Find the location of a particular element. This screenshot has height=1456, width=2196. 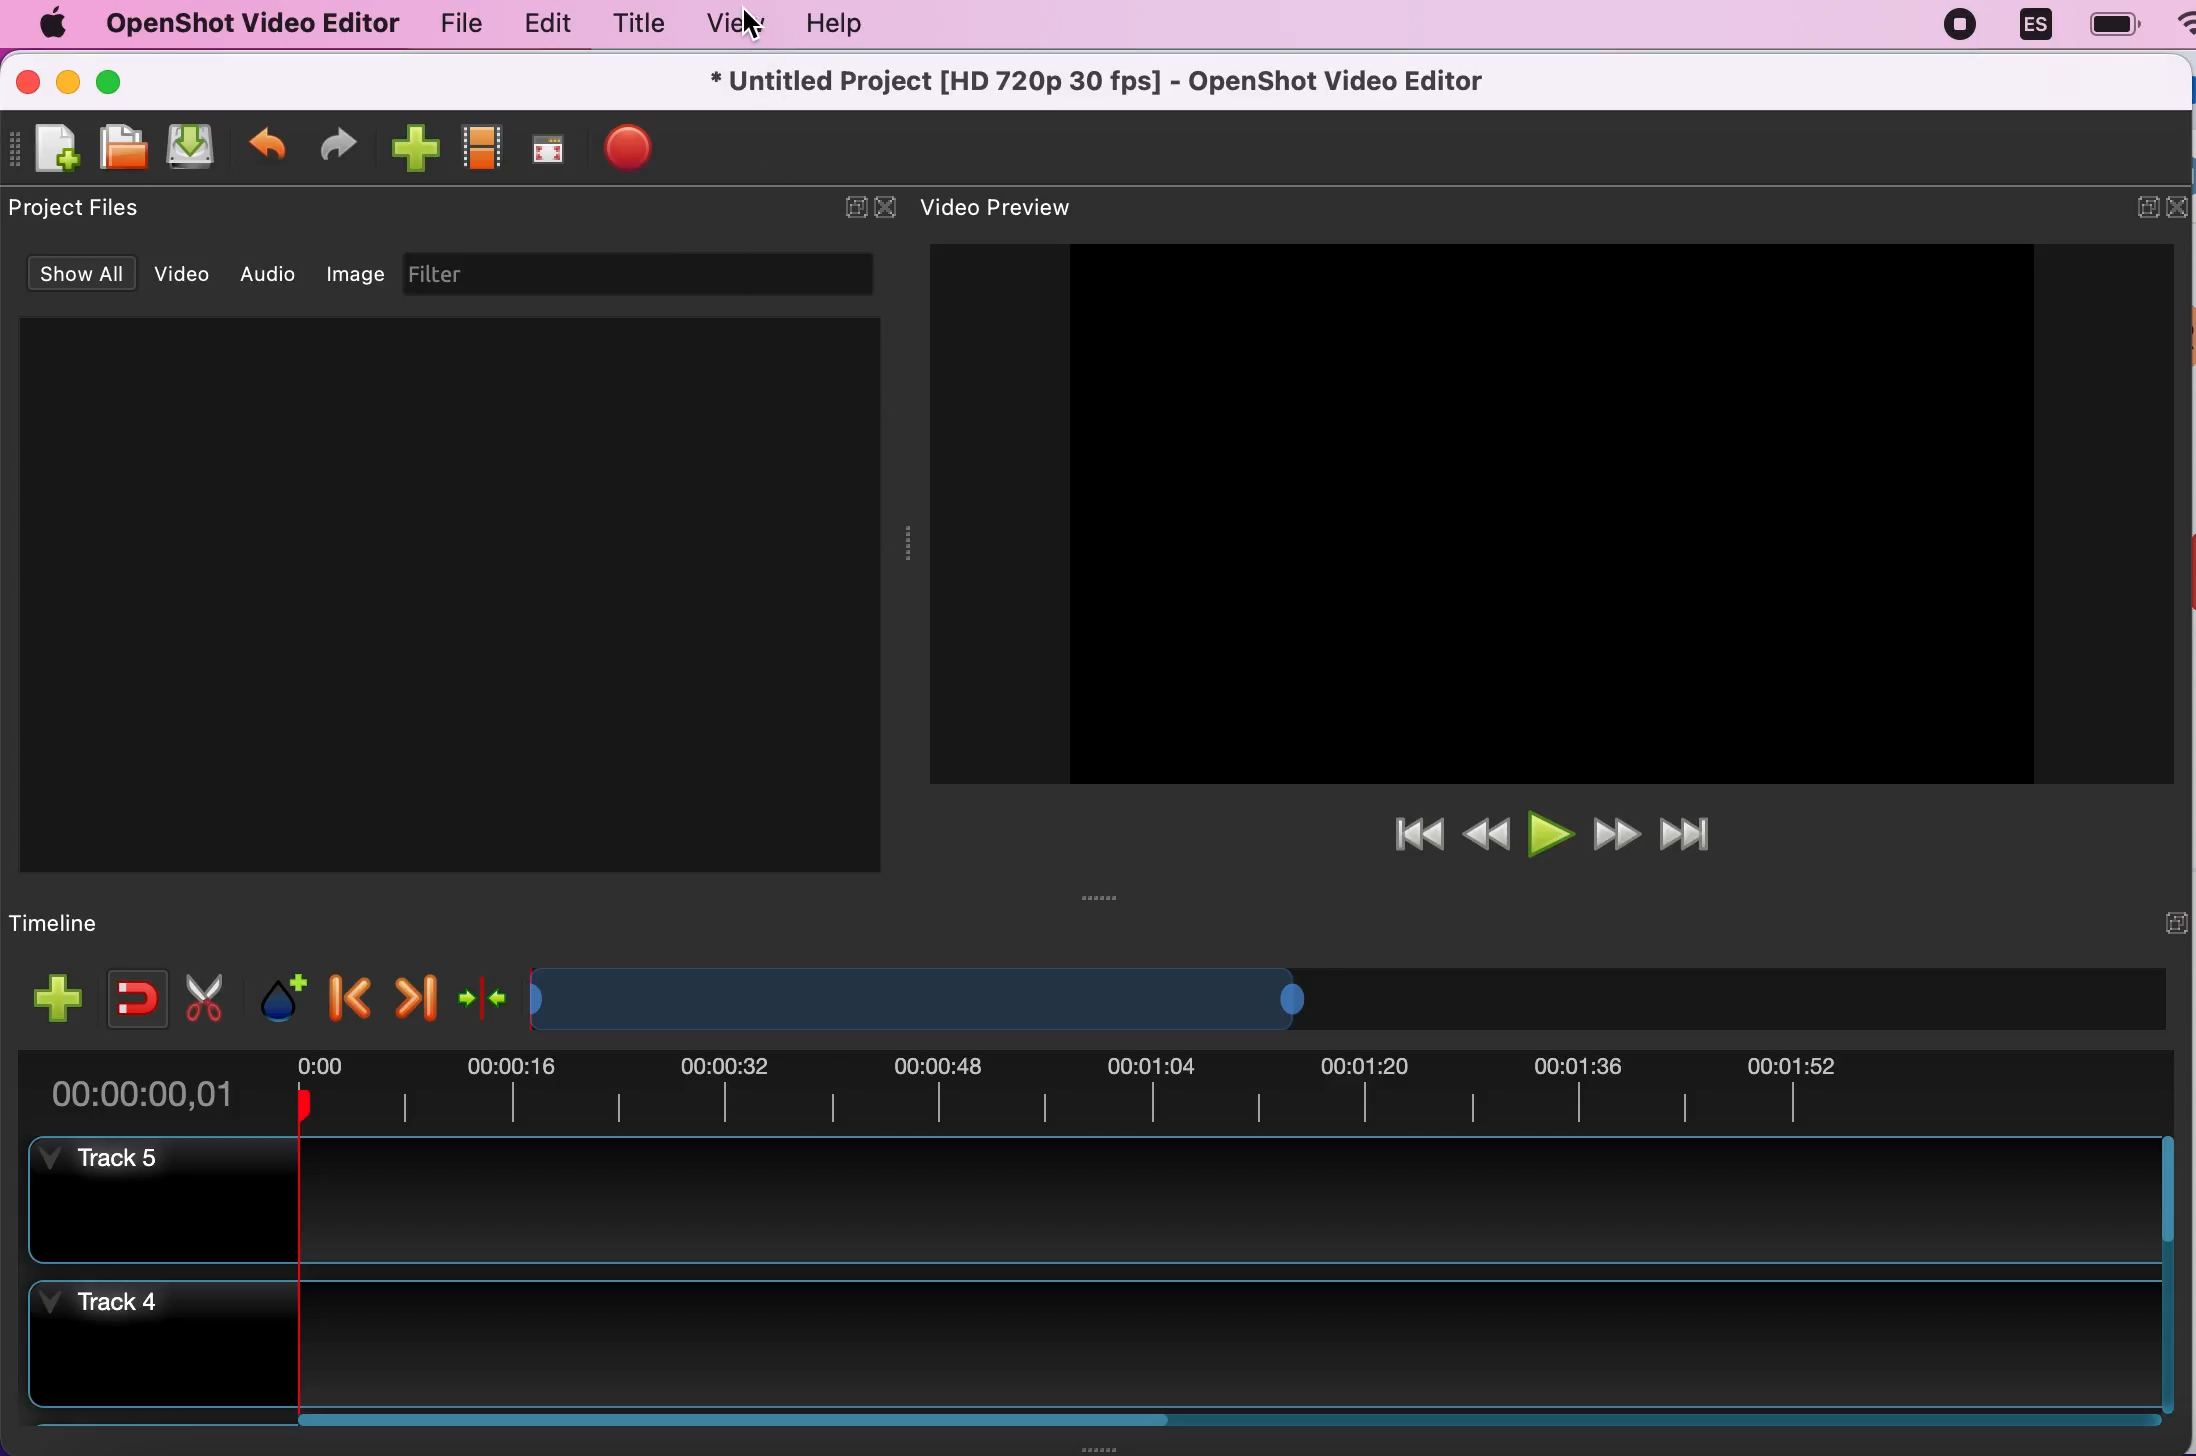

wifi is located at coordinates (2181, 33).